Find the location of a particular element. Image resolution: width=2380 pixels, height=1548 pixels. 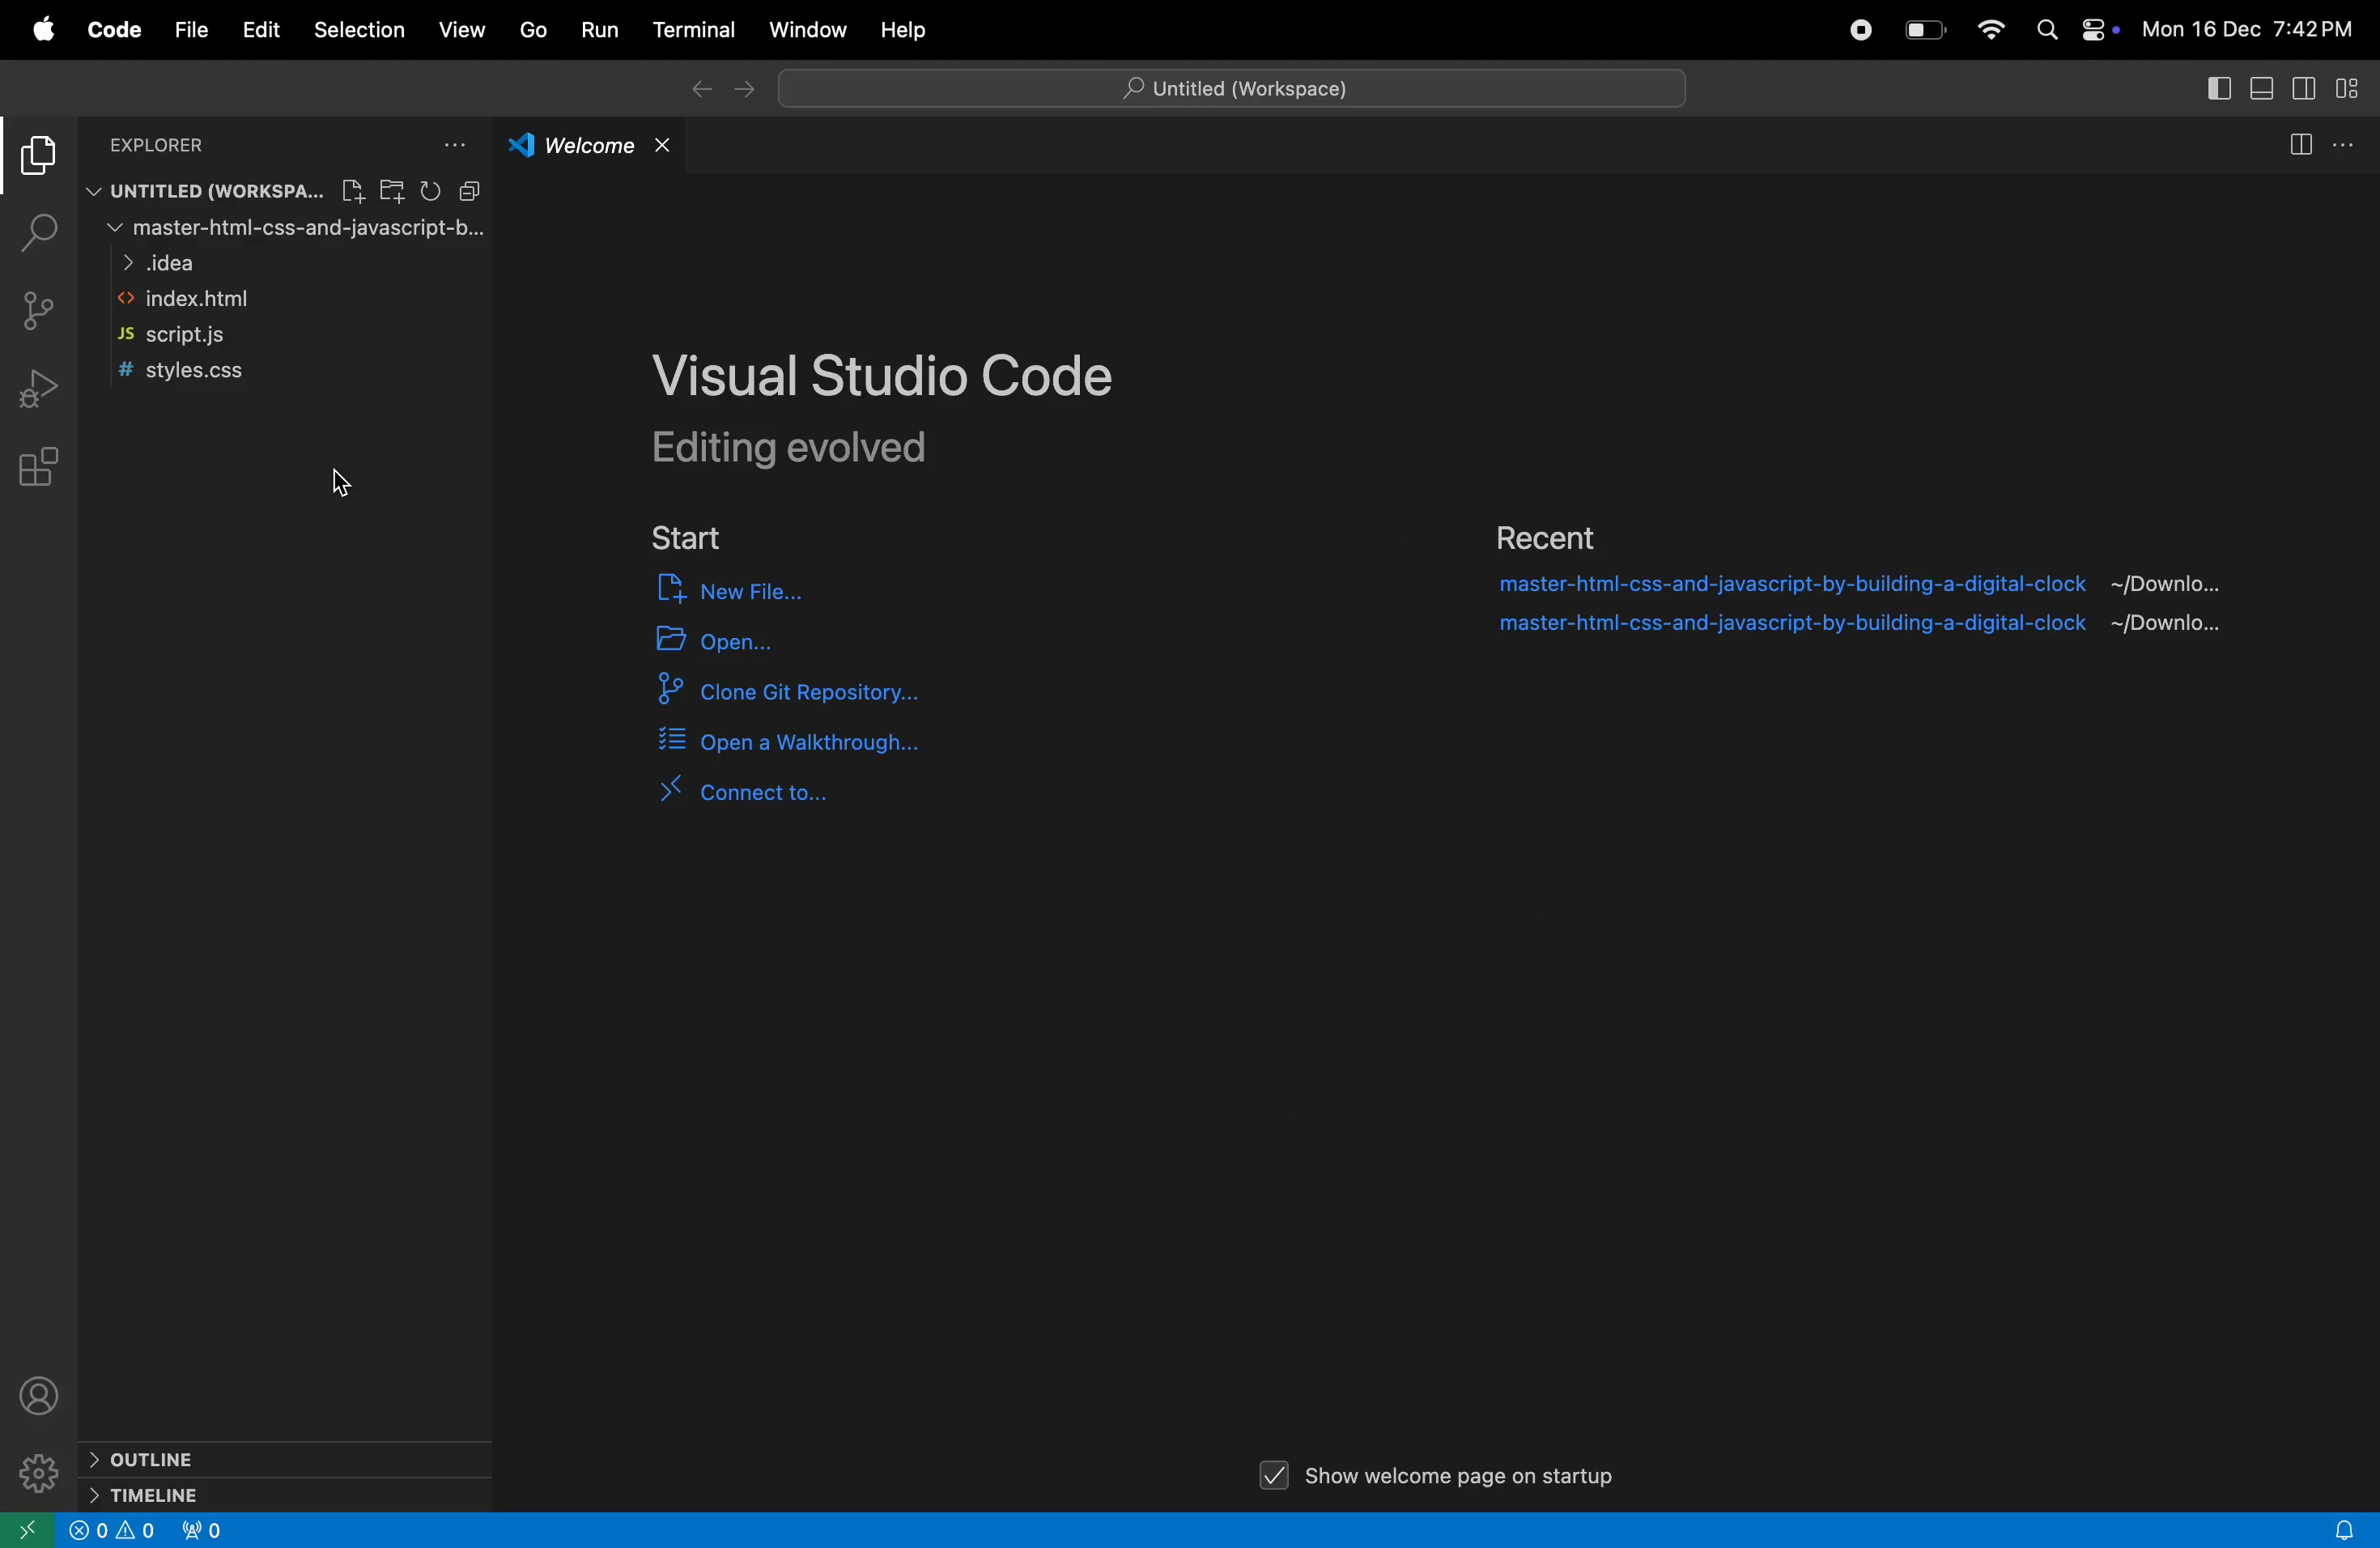

master-html-css-and-javascript-by-building-a-digital-clock is located at coordinates (1787, 585).